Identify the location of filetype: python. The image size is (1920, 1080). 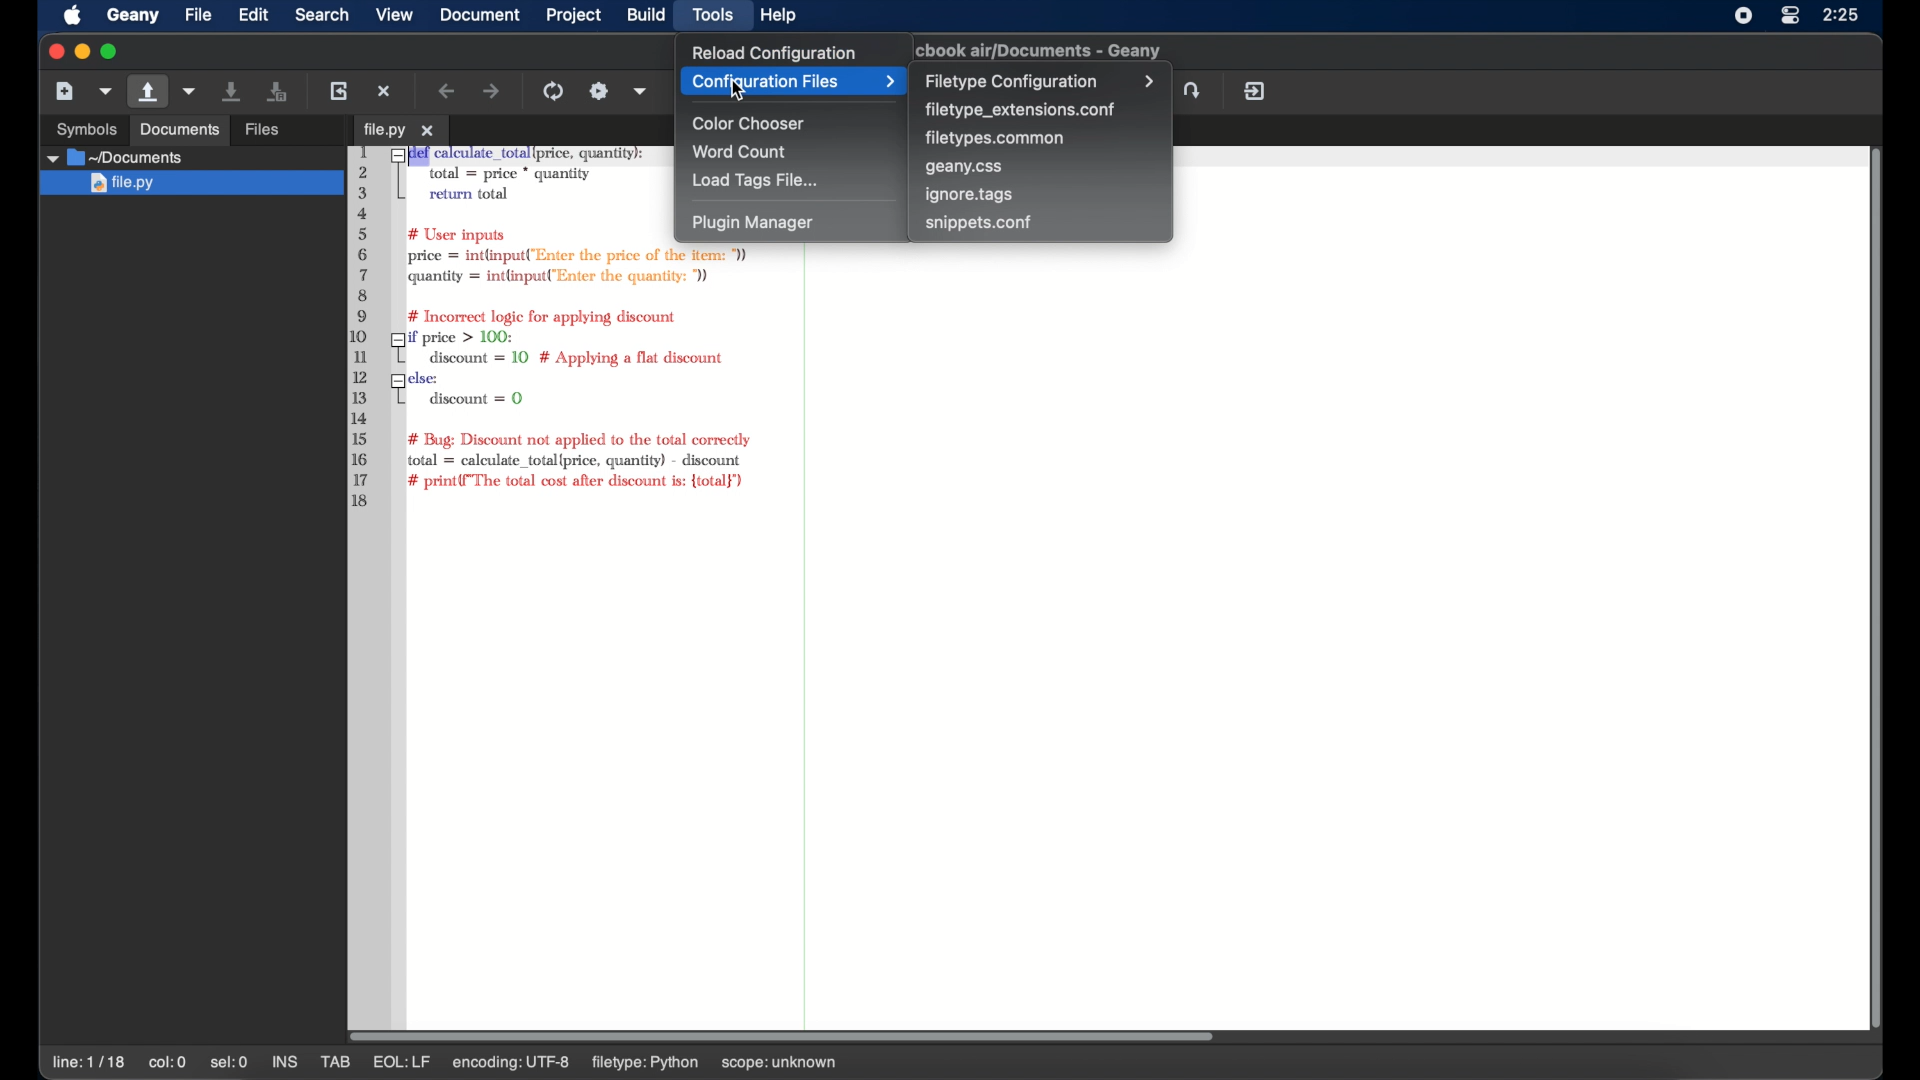
(702, 1062).